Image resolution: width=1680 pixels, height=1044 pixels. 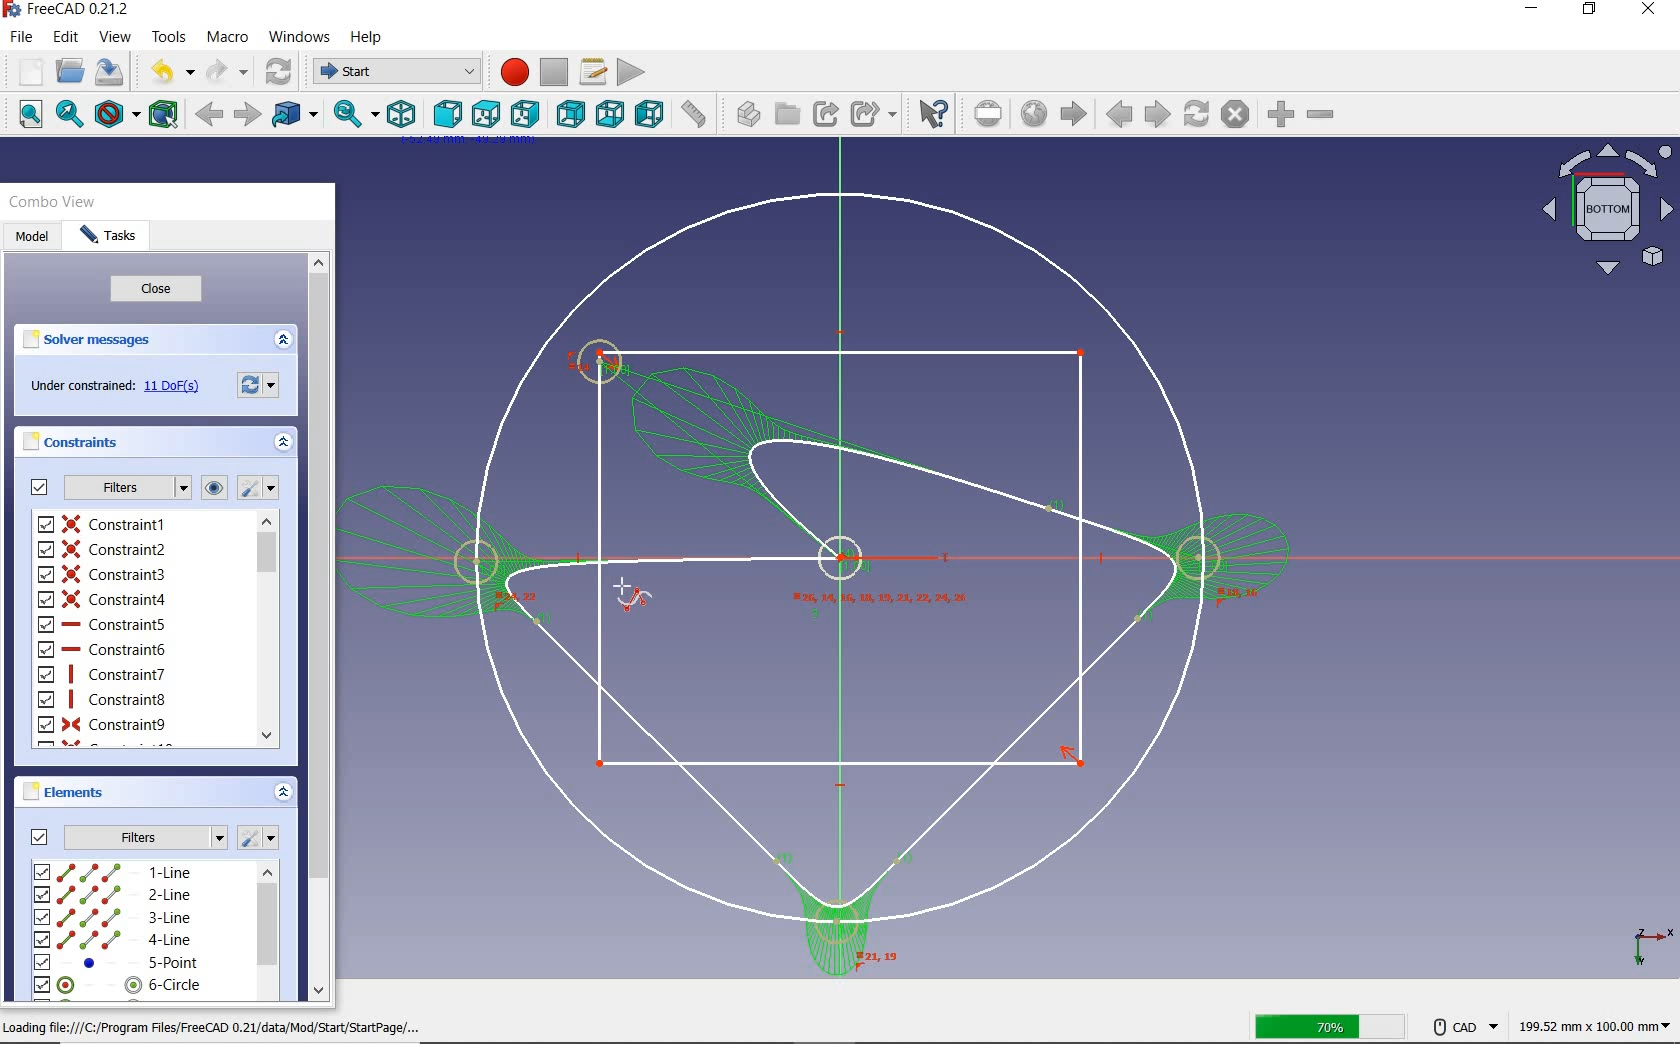 I want to click on back, so click(x=206, y=116).